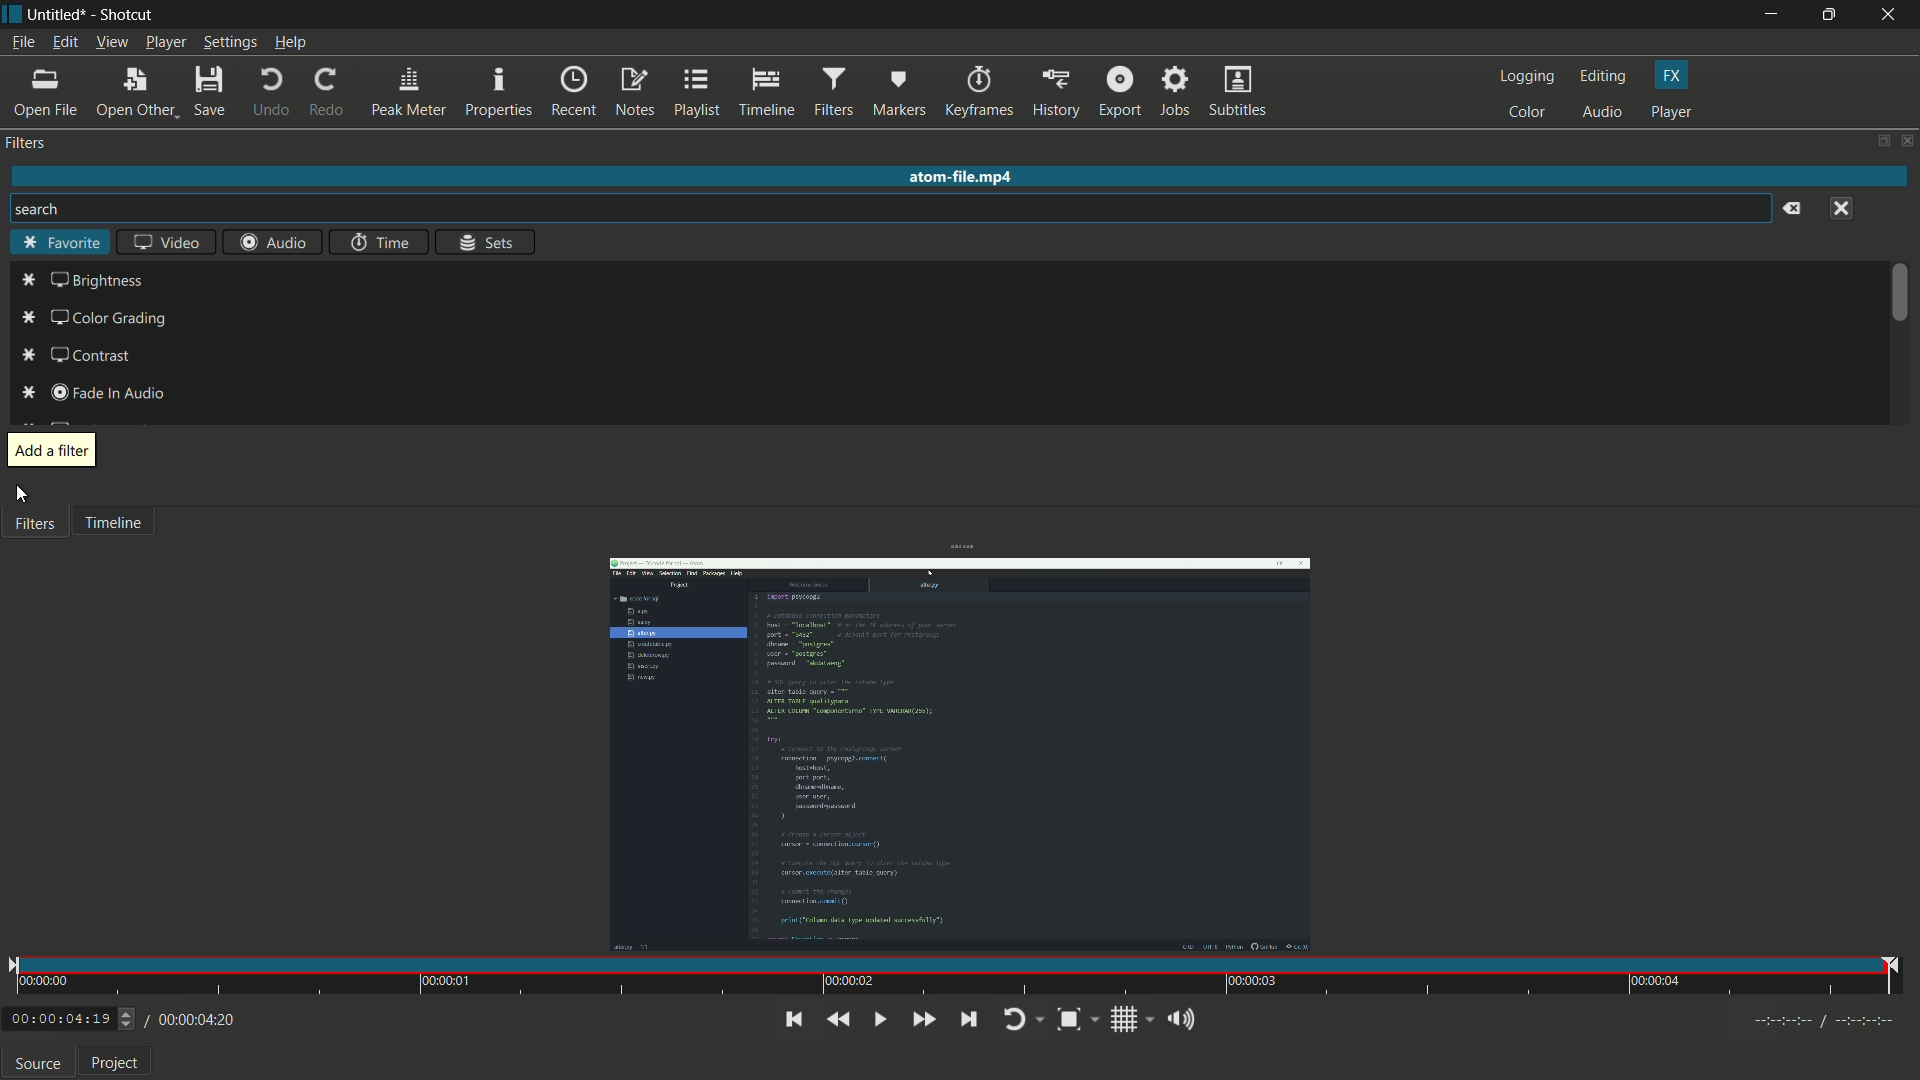  Describe the element at coordinates (1777, 15) in the screenshot. I see `minimize` at that location.